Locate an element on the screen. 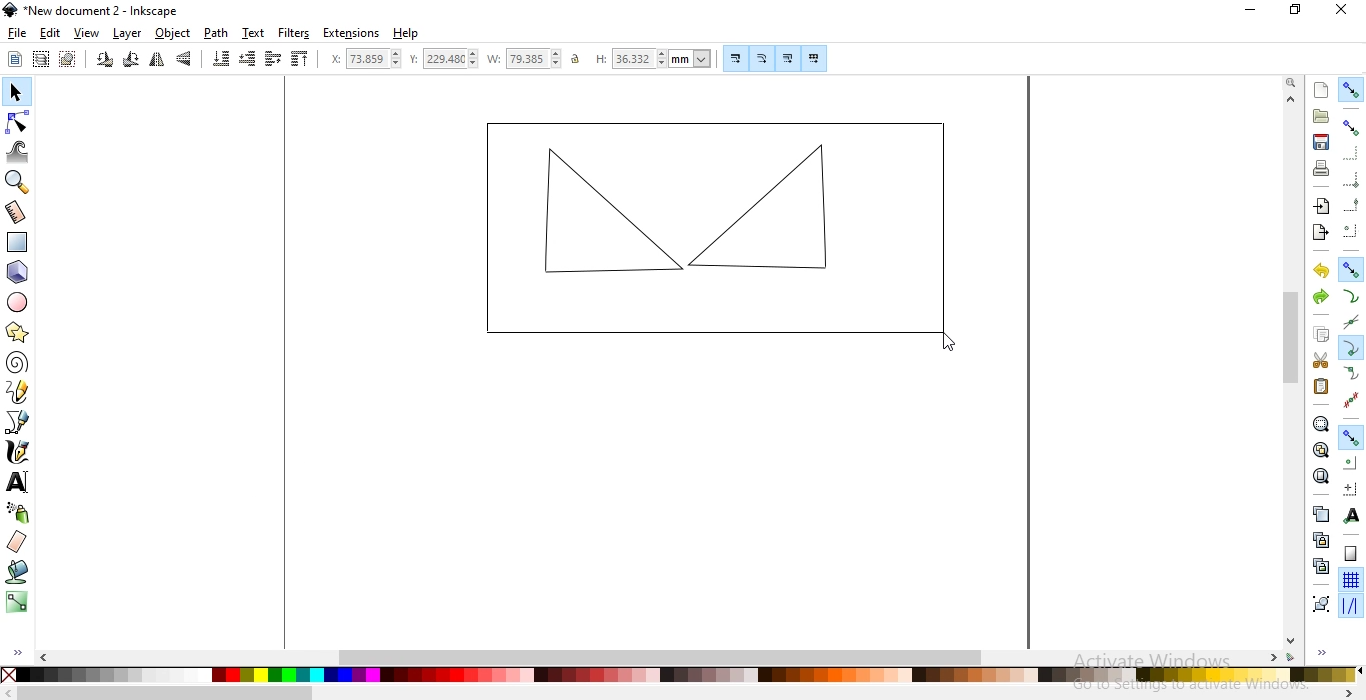  zoom to fit page in window is located at coordinates (1321, 475).